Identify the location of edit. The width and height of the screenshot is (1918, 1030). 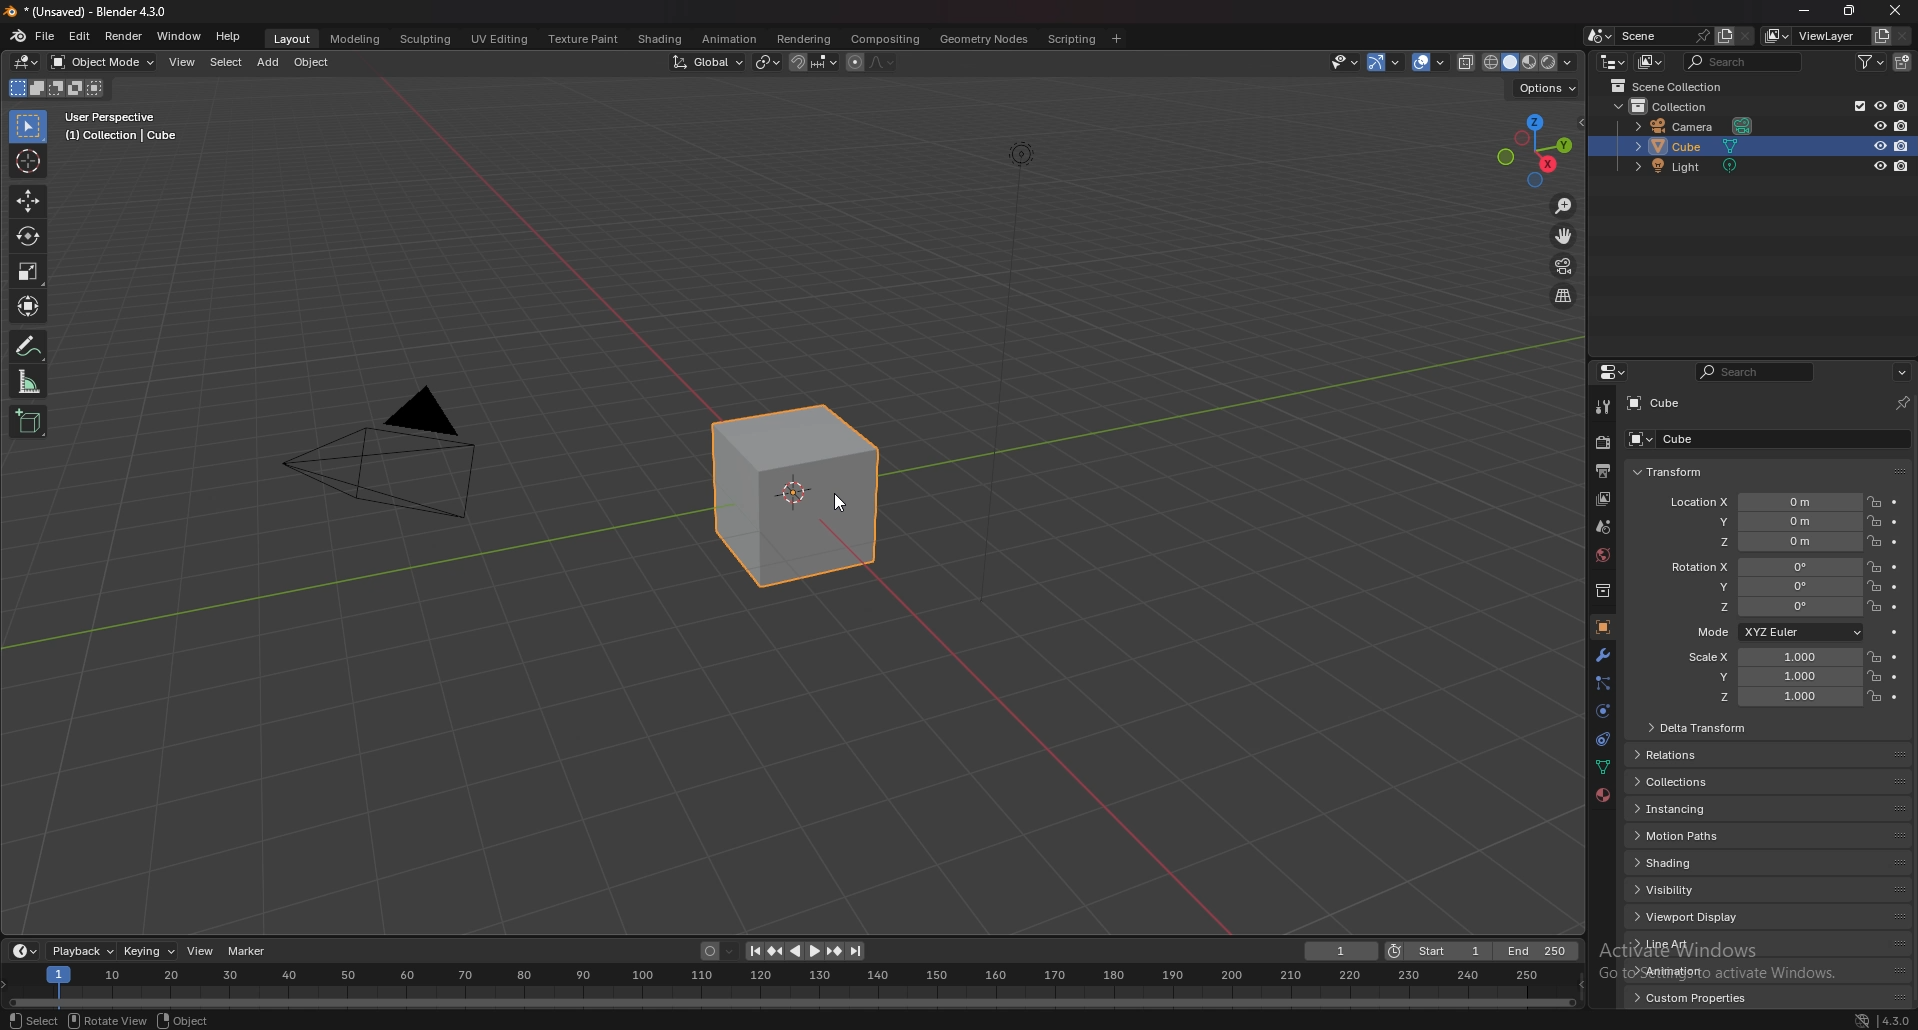
(80, 36).